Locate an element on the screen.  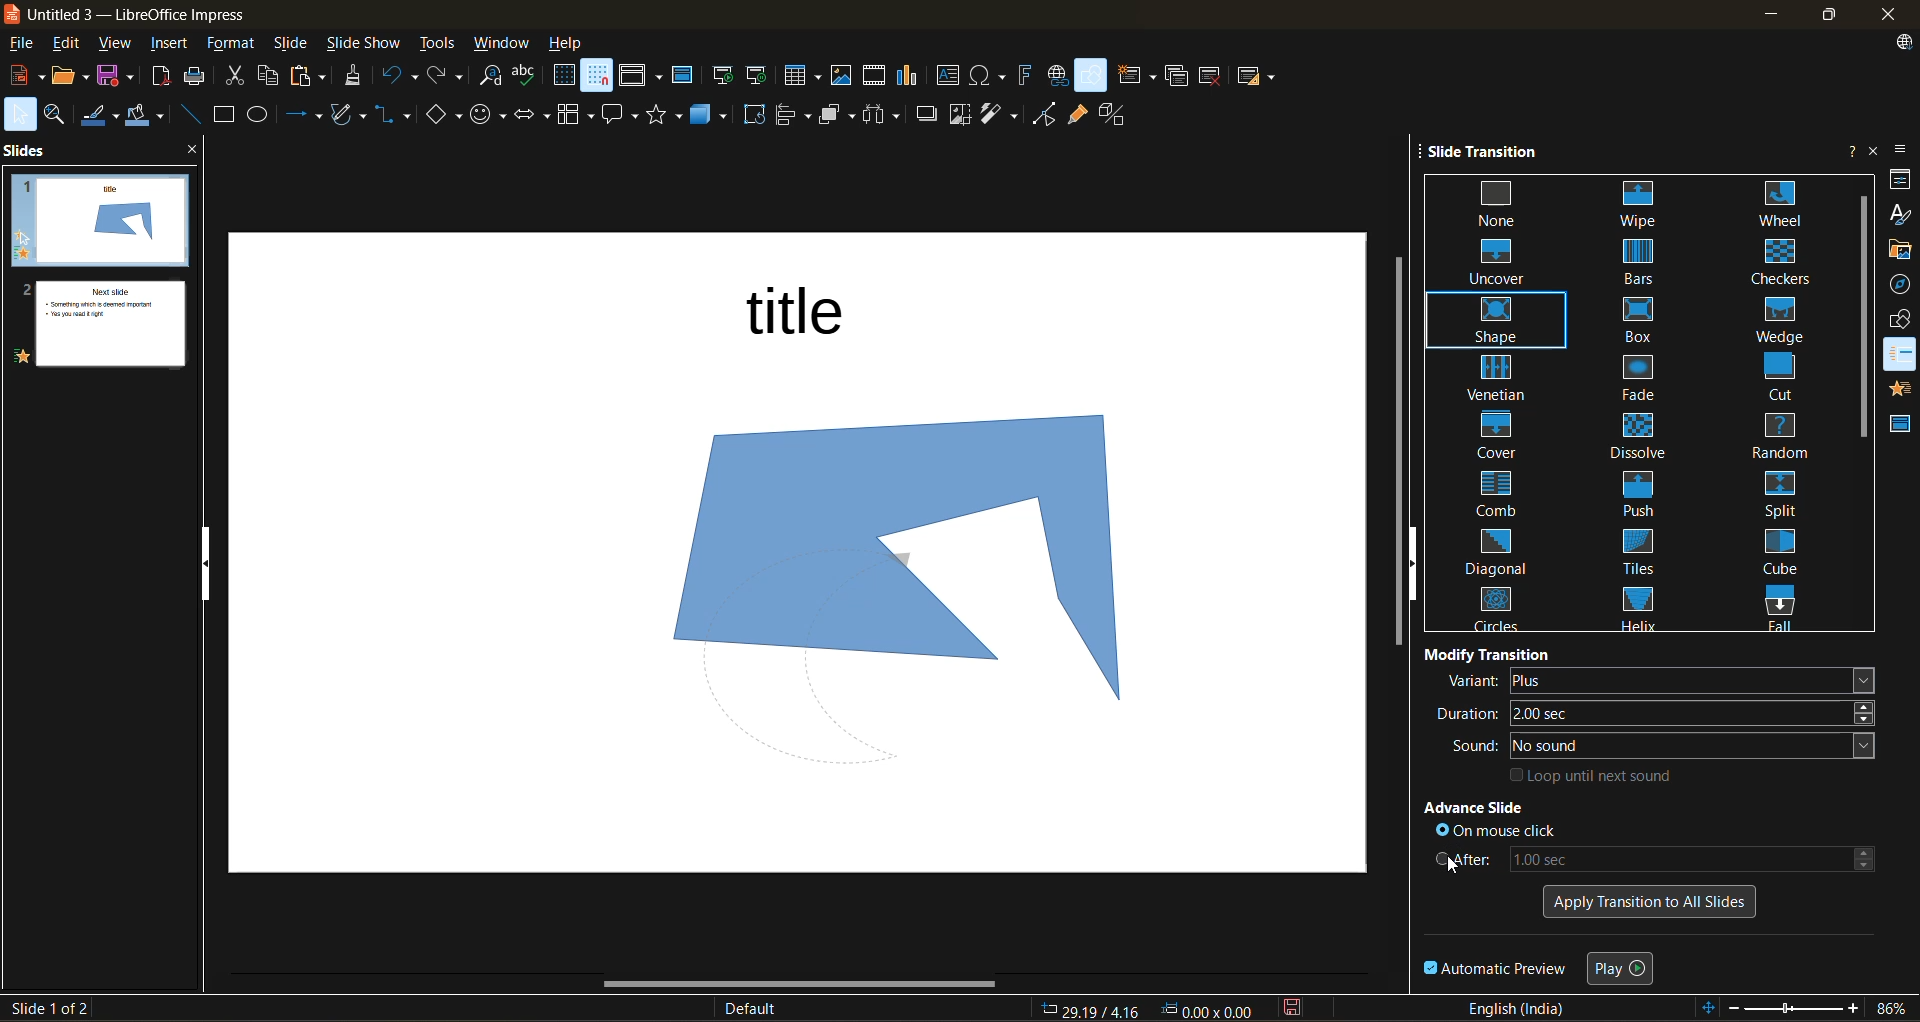
help on sidebar deck is located at coordinates (1847, 150).